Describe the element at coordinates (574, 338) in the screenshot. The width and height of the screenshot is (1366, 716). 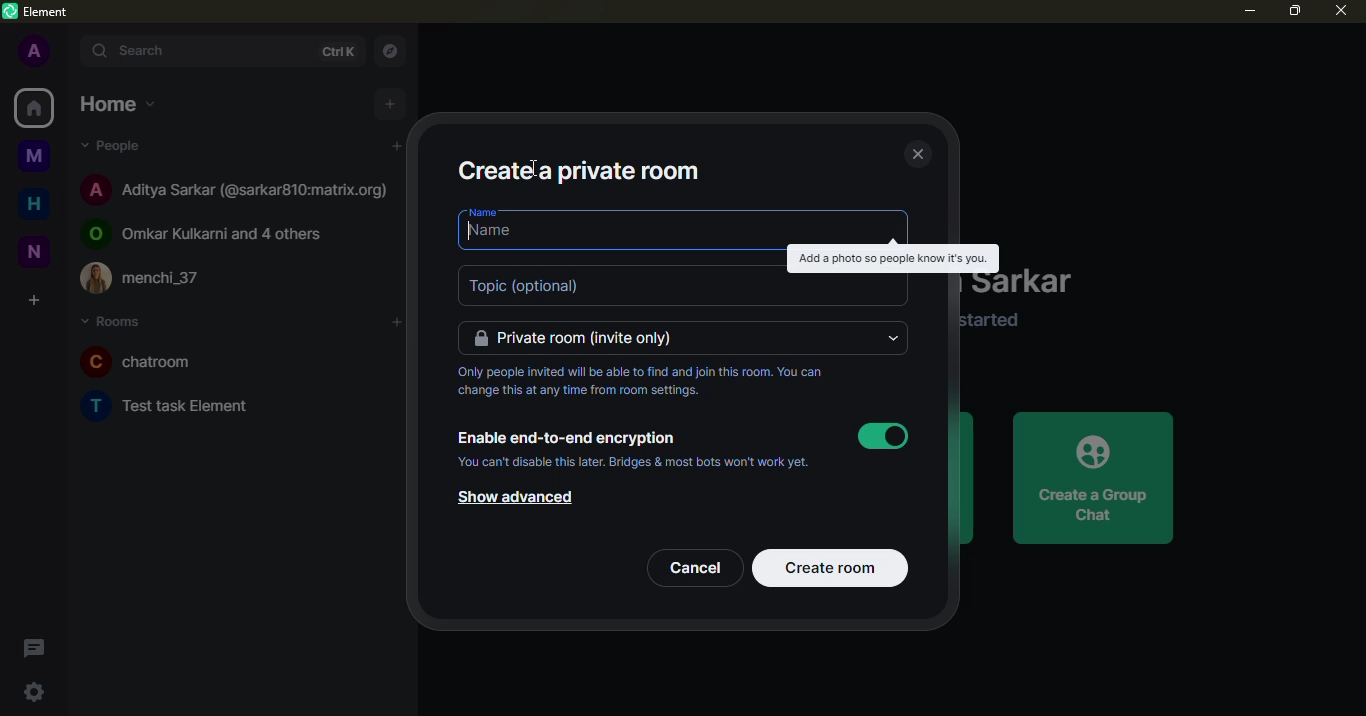
I see `private room (invite only)` at that location.